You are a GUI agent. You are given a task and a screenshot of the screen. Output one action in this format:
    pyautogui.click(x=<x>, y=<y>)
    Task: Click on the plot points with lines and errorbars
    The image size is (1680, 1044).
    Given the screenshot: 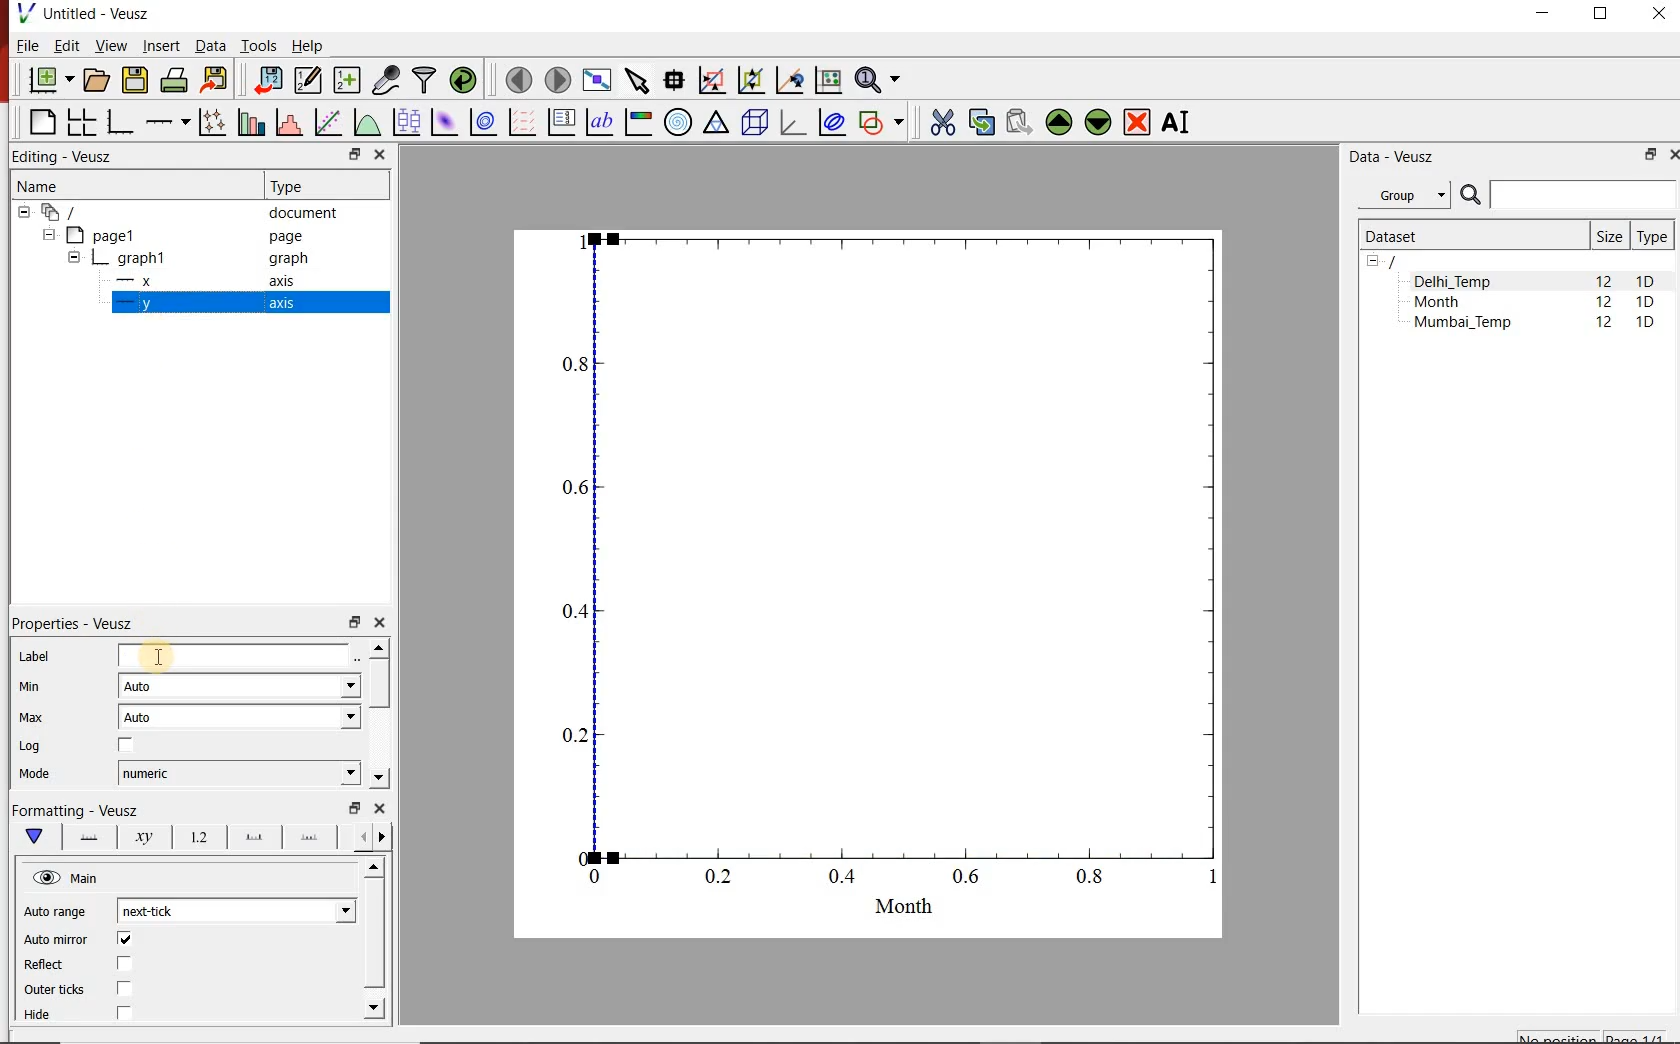 What is the action you would take?
    pyautogui.click(x=210, y=123)
    